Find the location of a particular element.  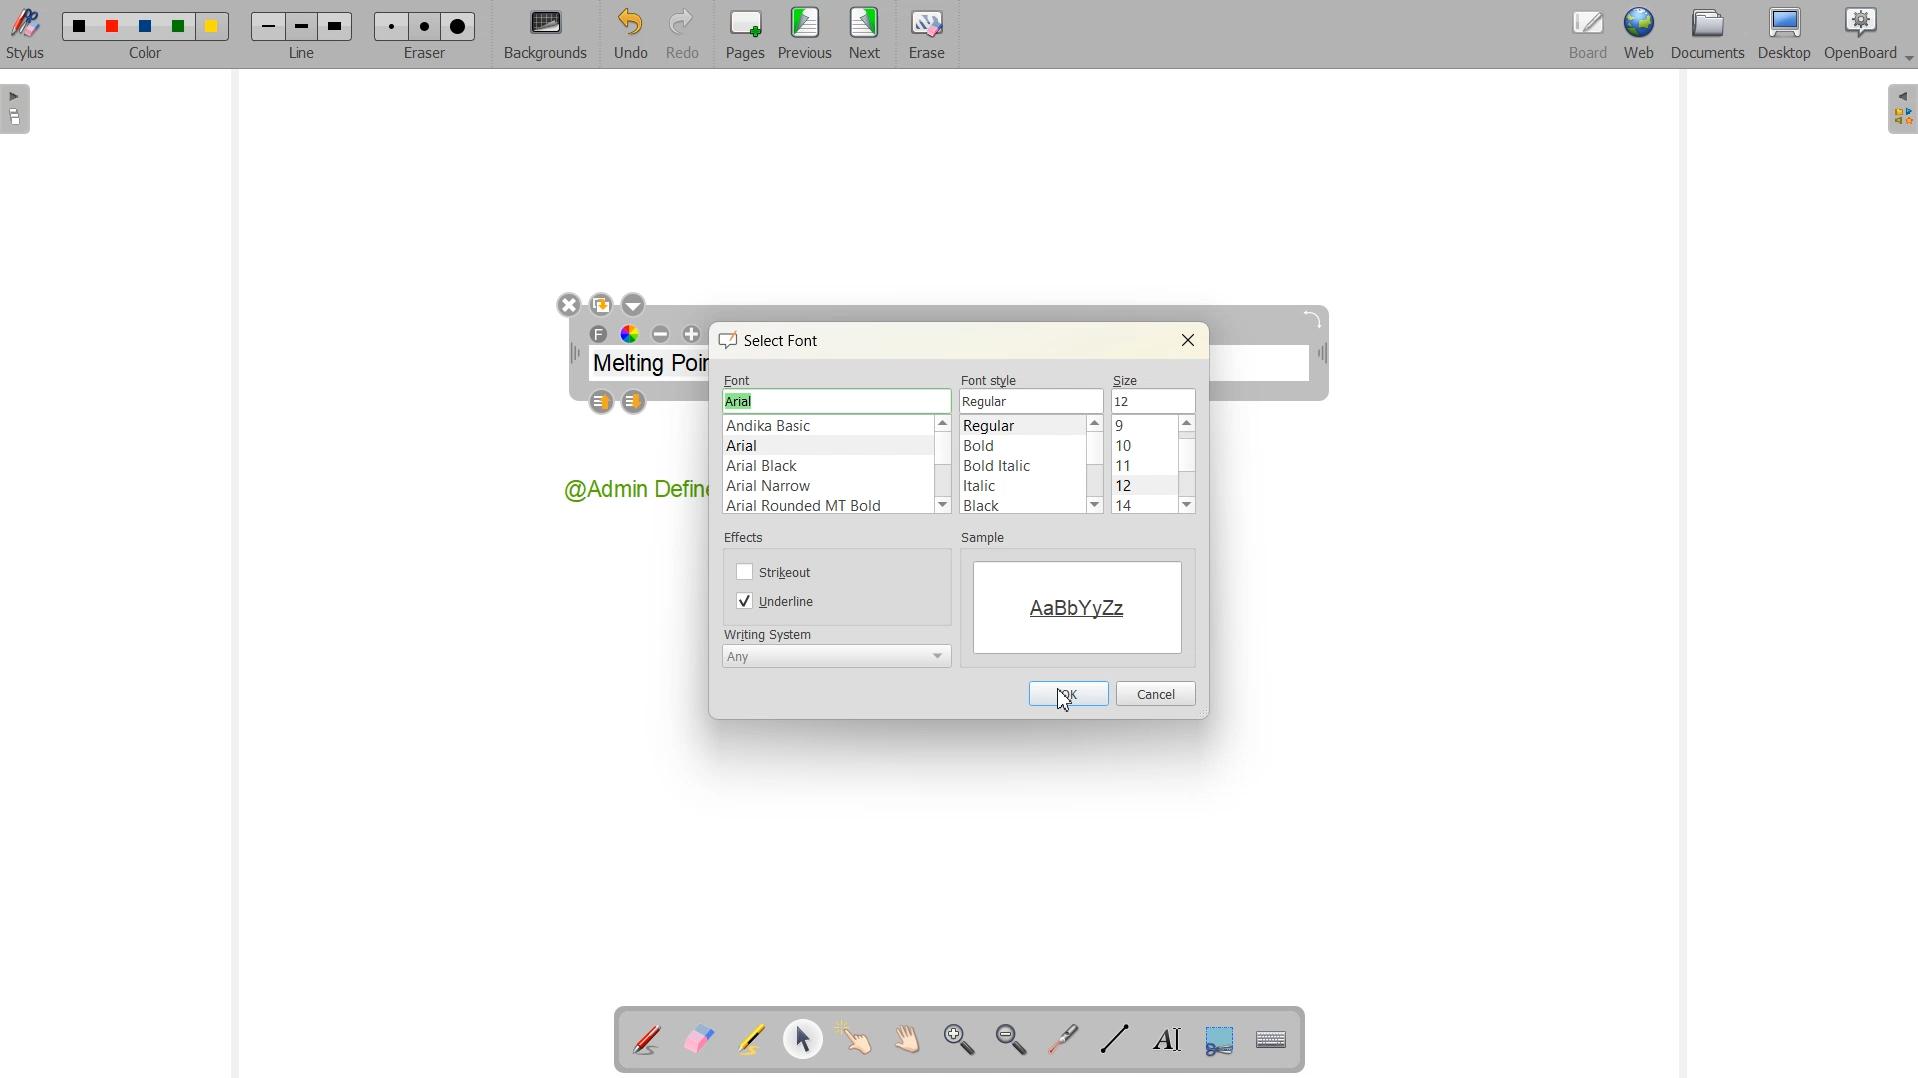

Pages is located at coordinates (742, 35).